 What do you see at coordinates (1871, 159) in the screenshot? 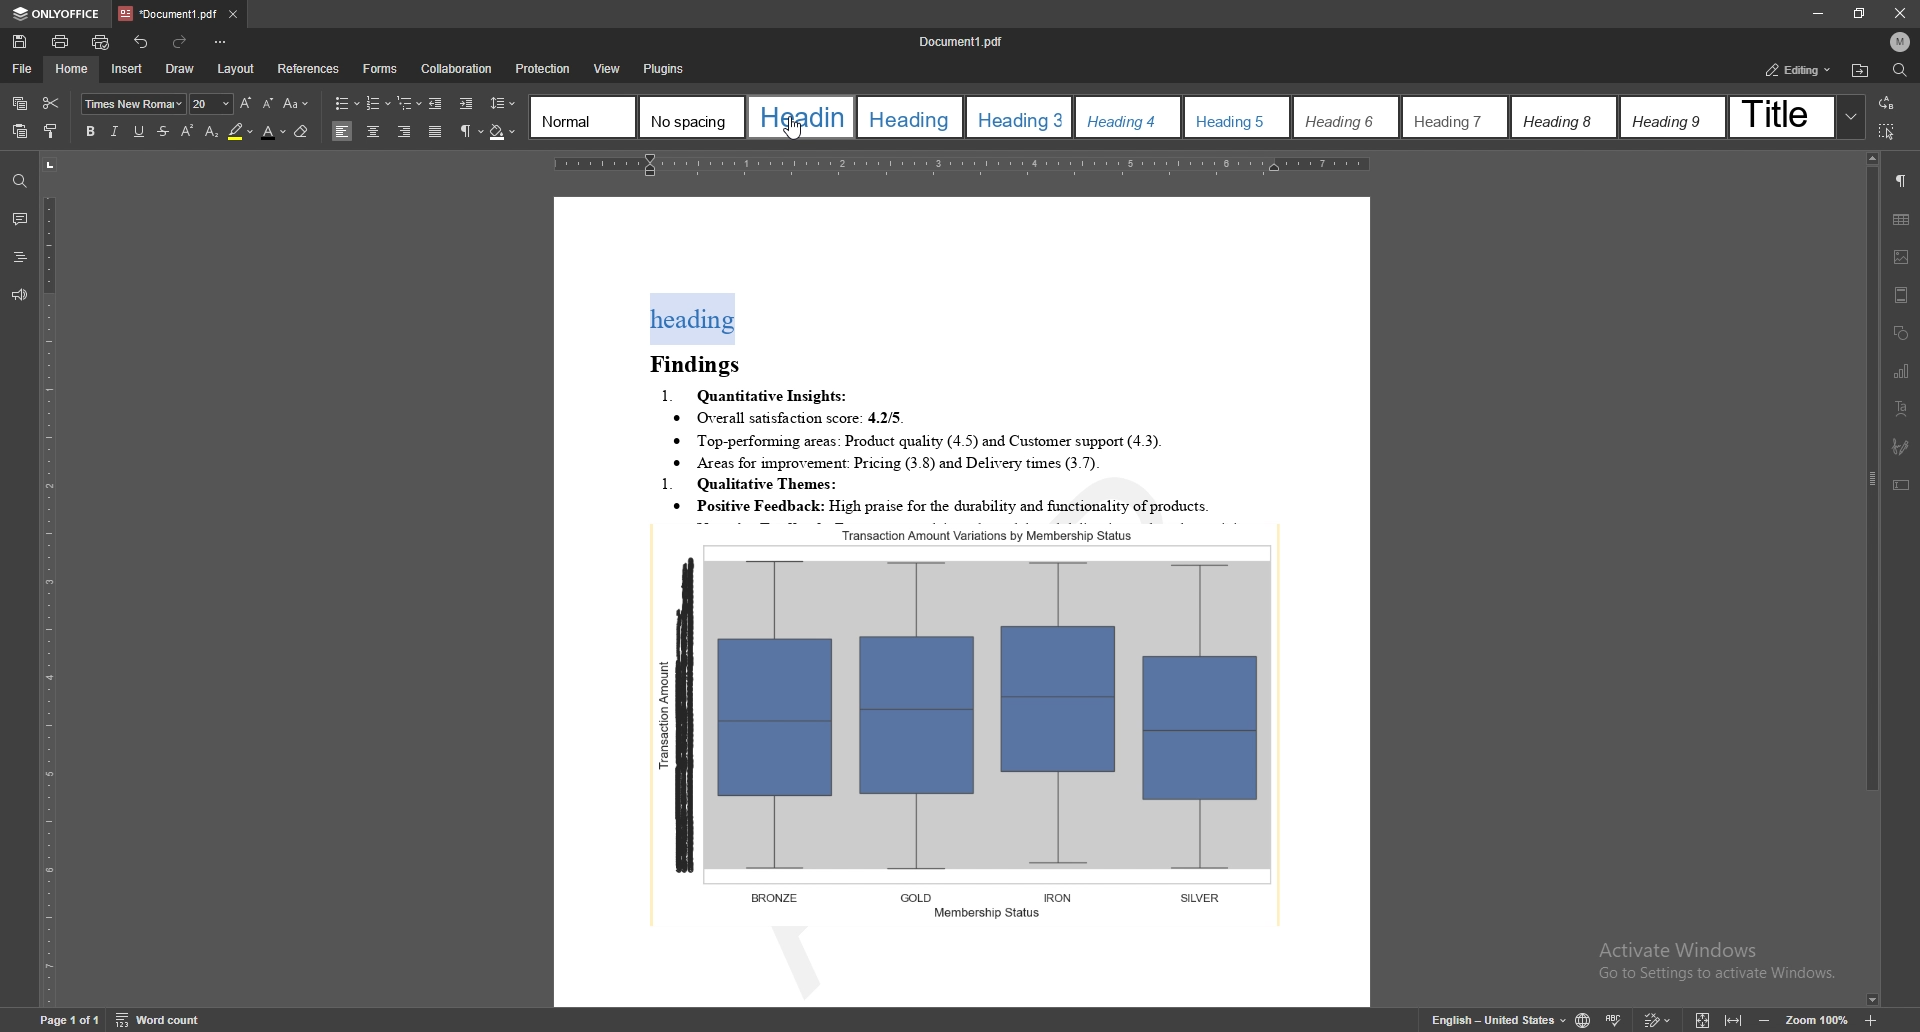
I see `scroll up` at bounding box center [1871, 159].